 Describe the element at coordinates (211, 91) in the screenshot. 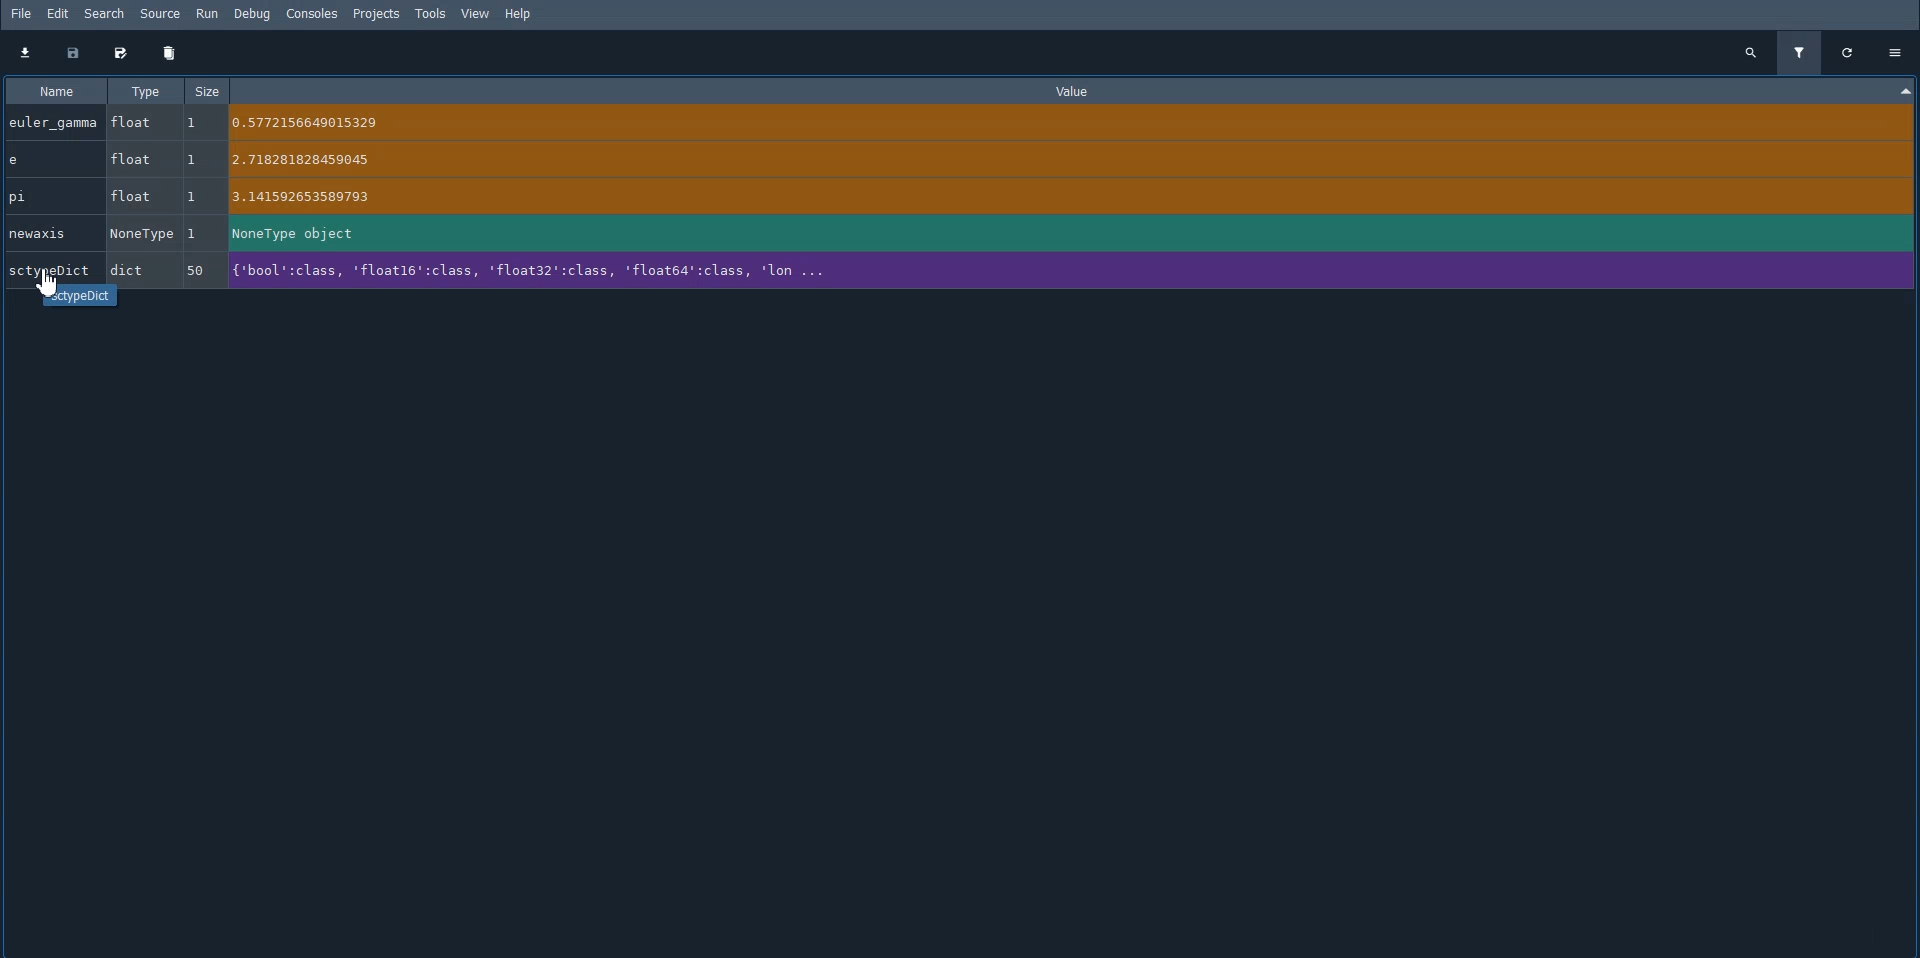

I see `Size` at that location.